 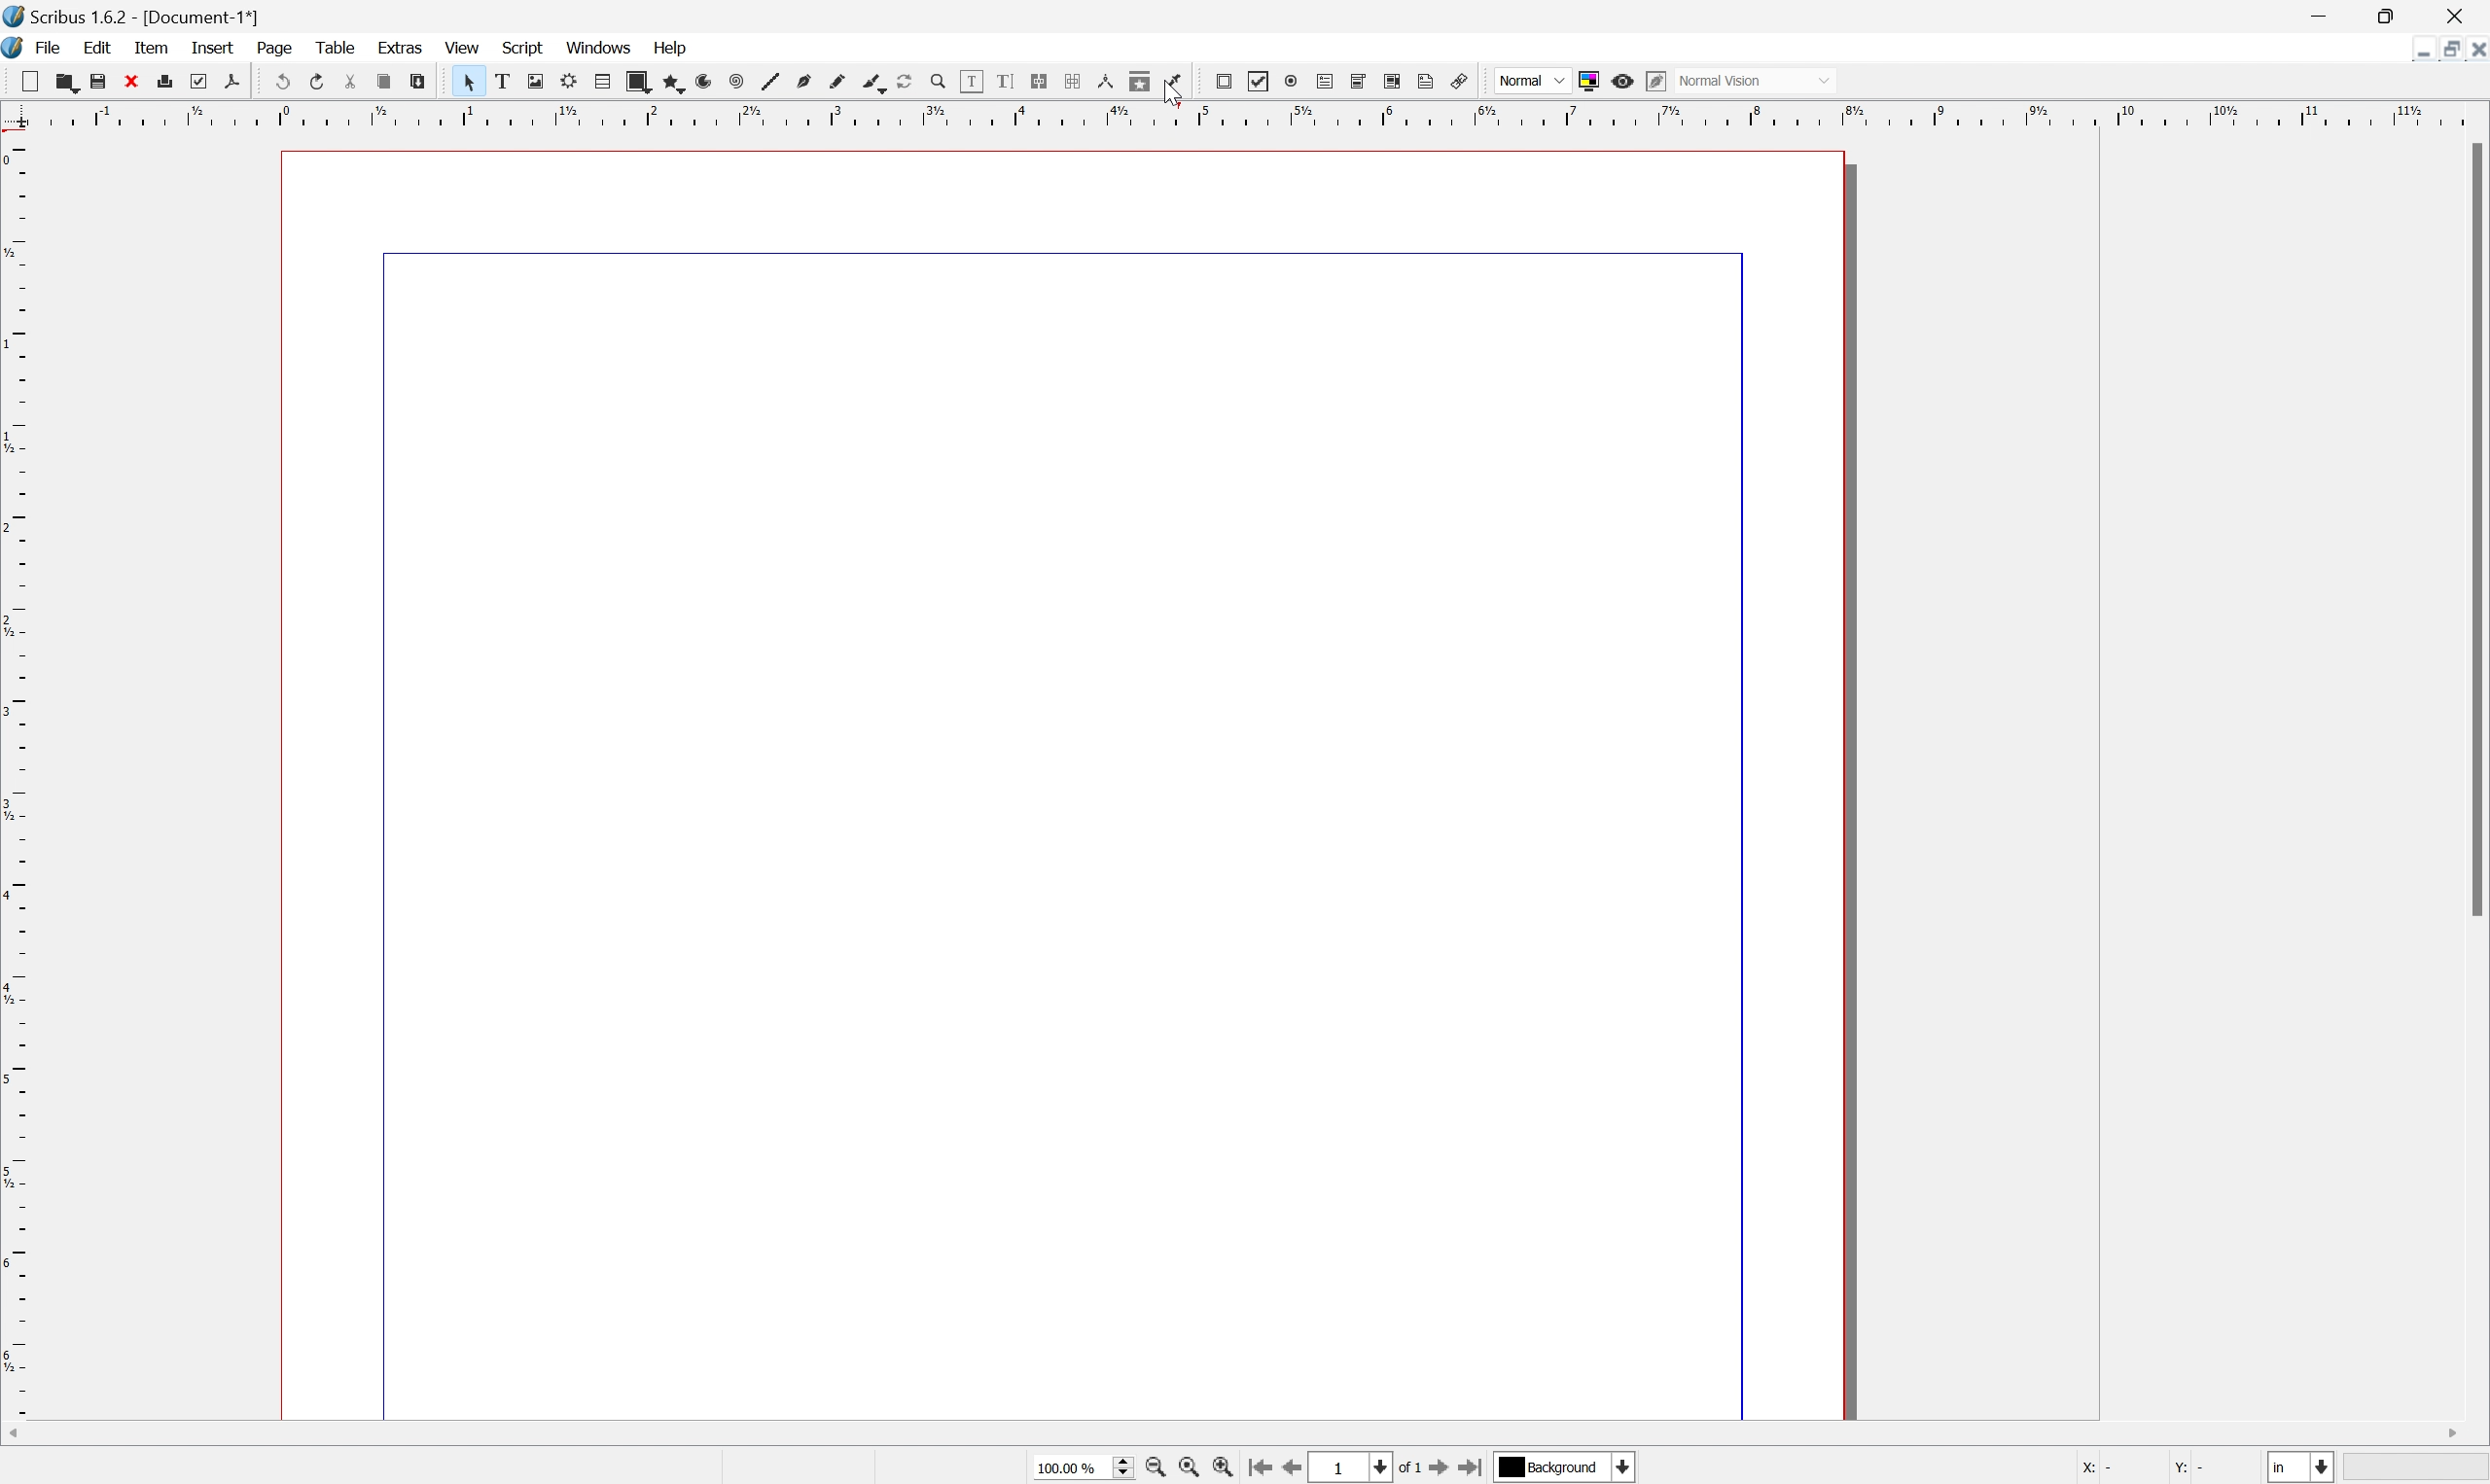 I want to click on Scale, so click(x=1248, y=120).